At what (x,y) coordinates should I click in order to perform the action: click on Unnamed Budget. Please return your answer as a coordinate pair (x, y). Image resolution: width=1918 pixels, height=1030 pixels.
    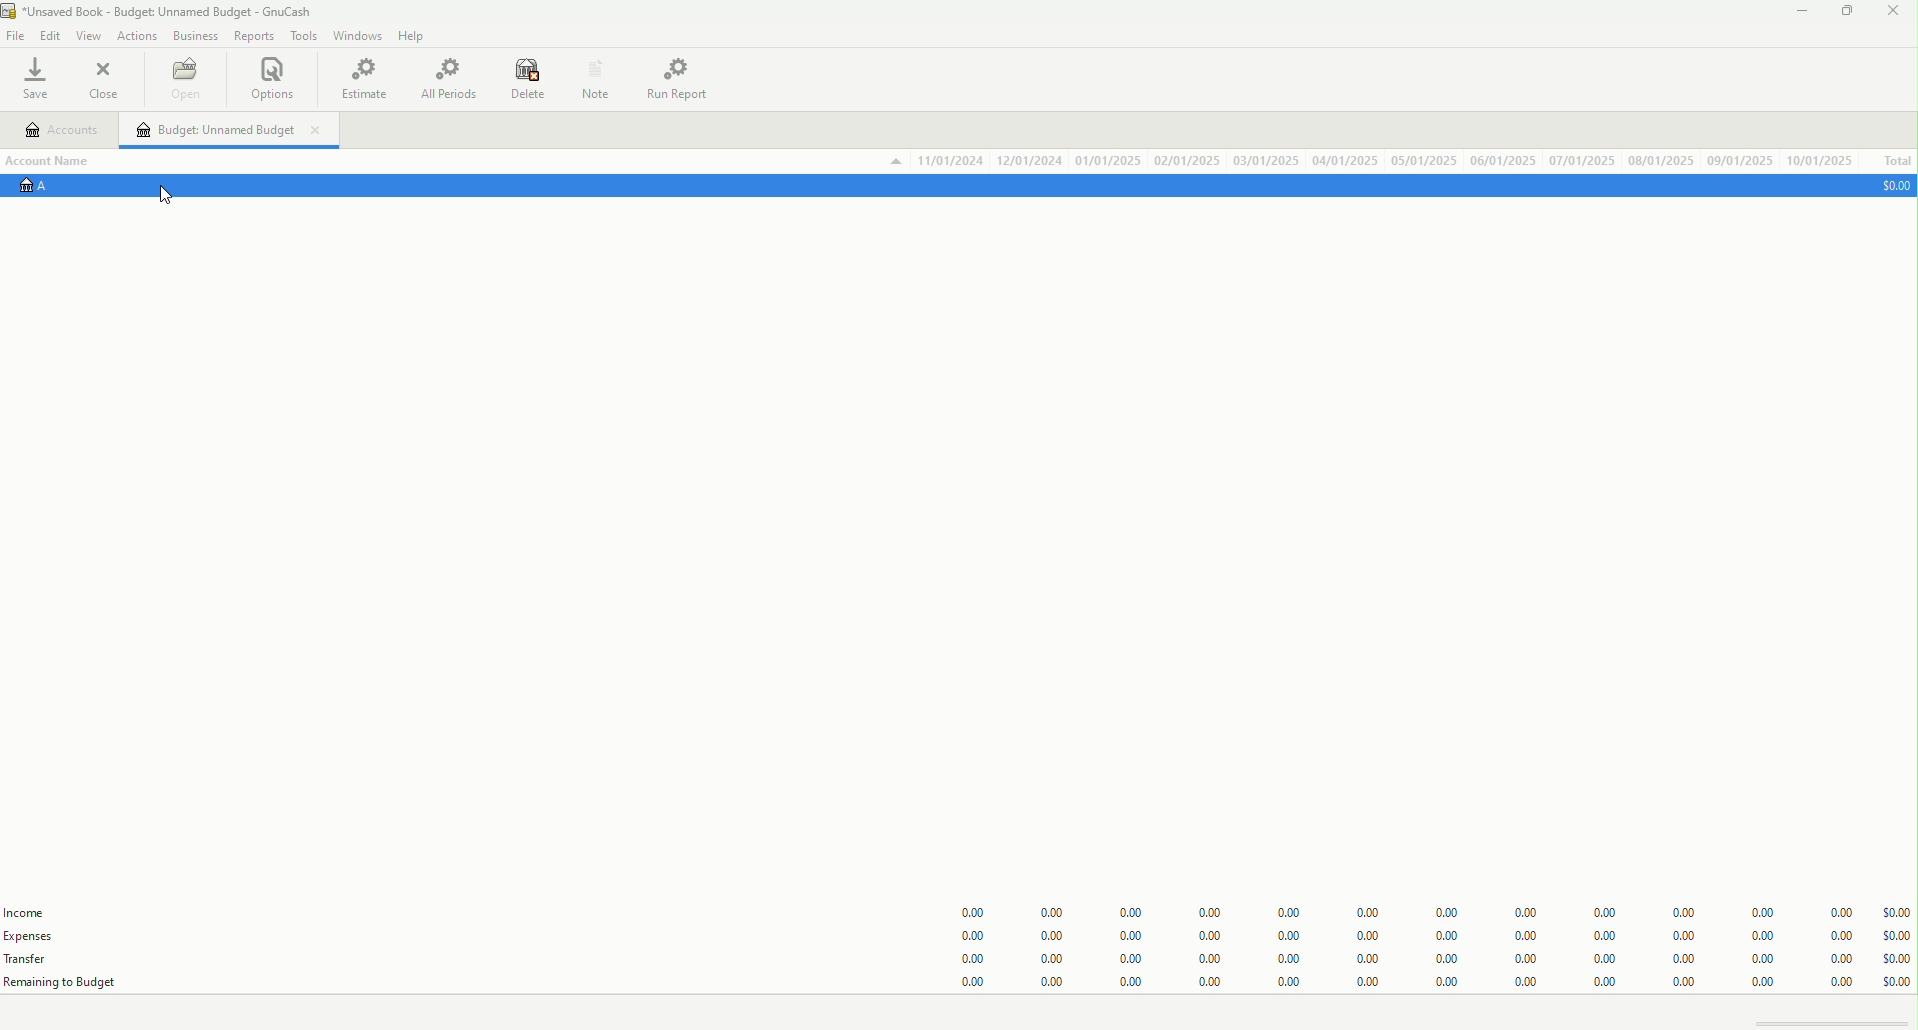
    Looking at the image, I should click on (226, 130).